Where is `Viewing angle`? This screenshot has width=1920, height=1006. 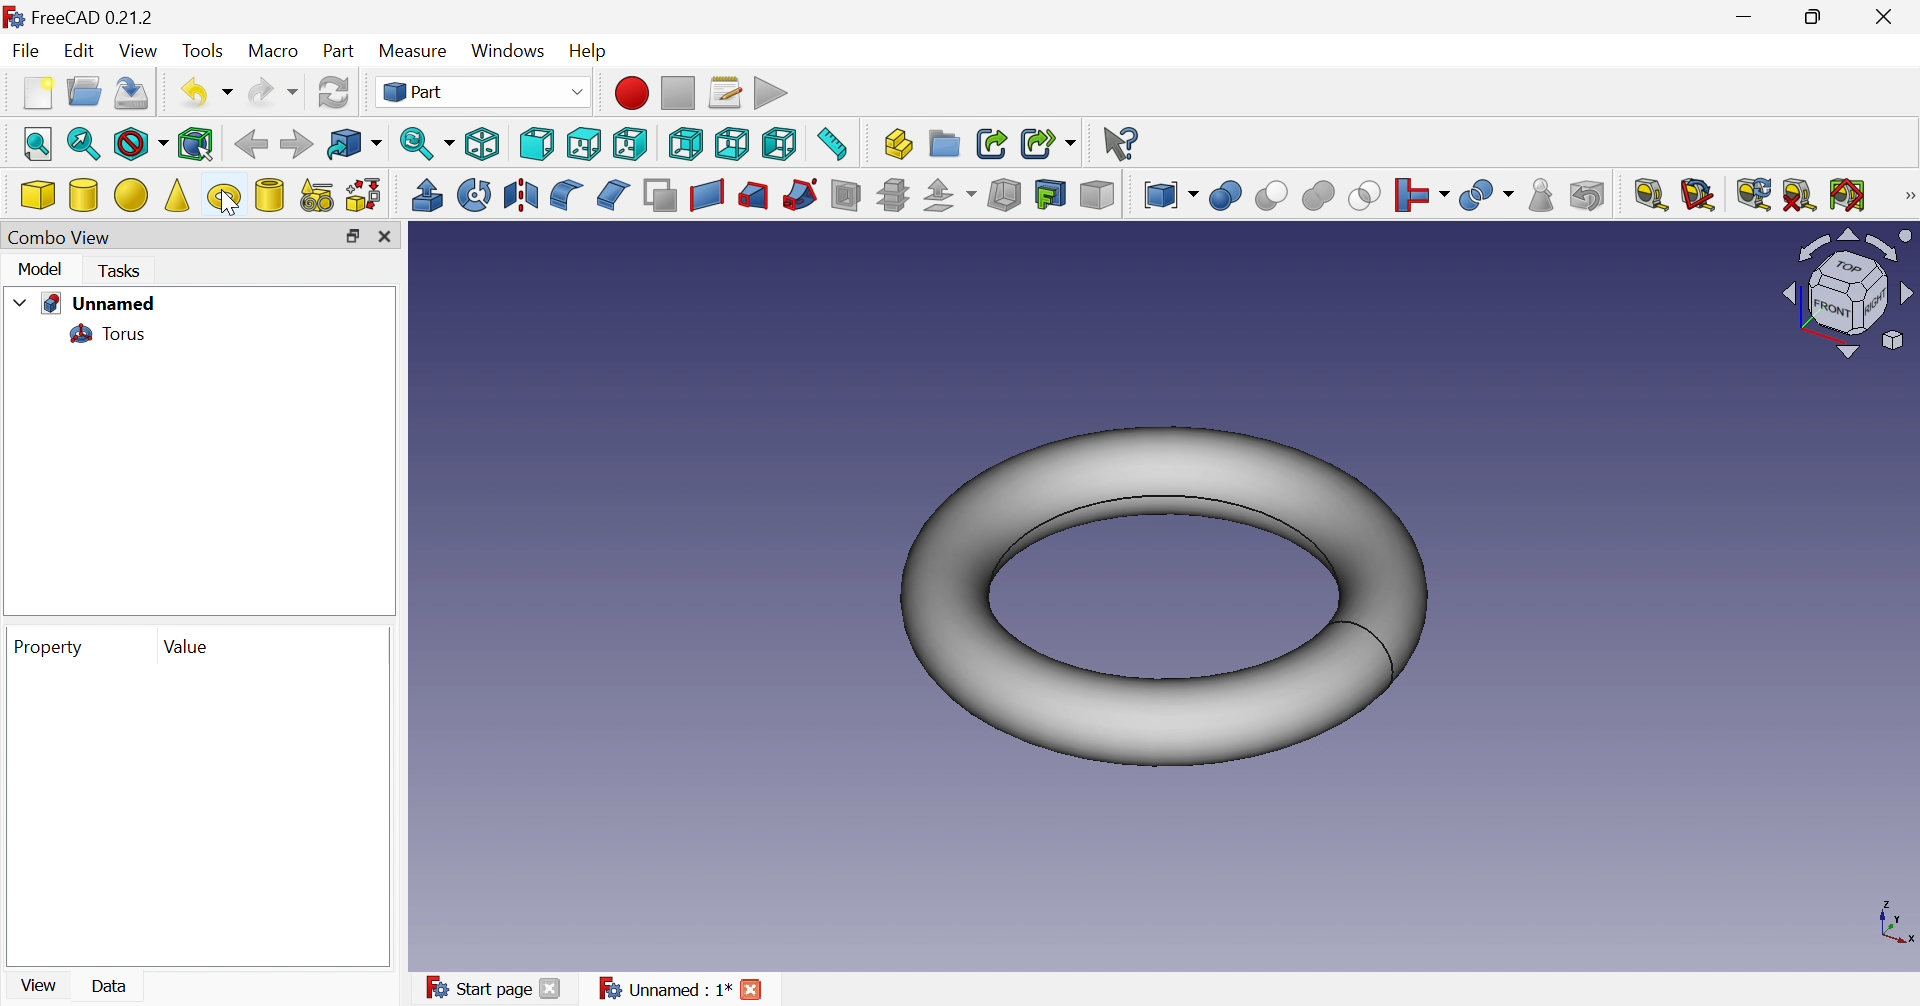
Viewing angle is located at coordinates (1848, 295).